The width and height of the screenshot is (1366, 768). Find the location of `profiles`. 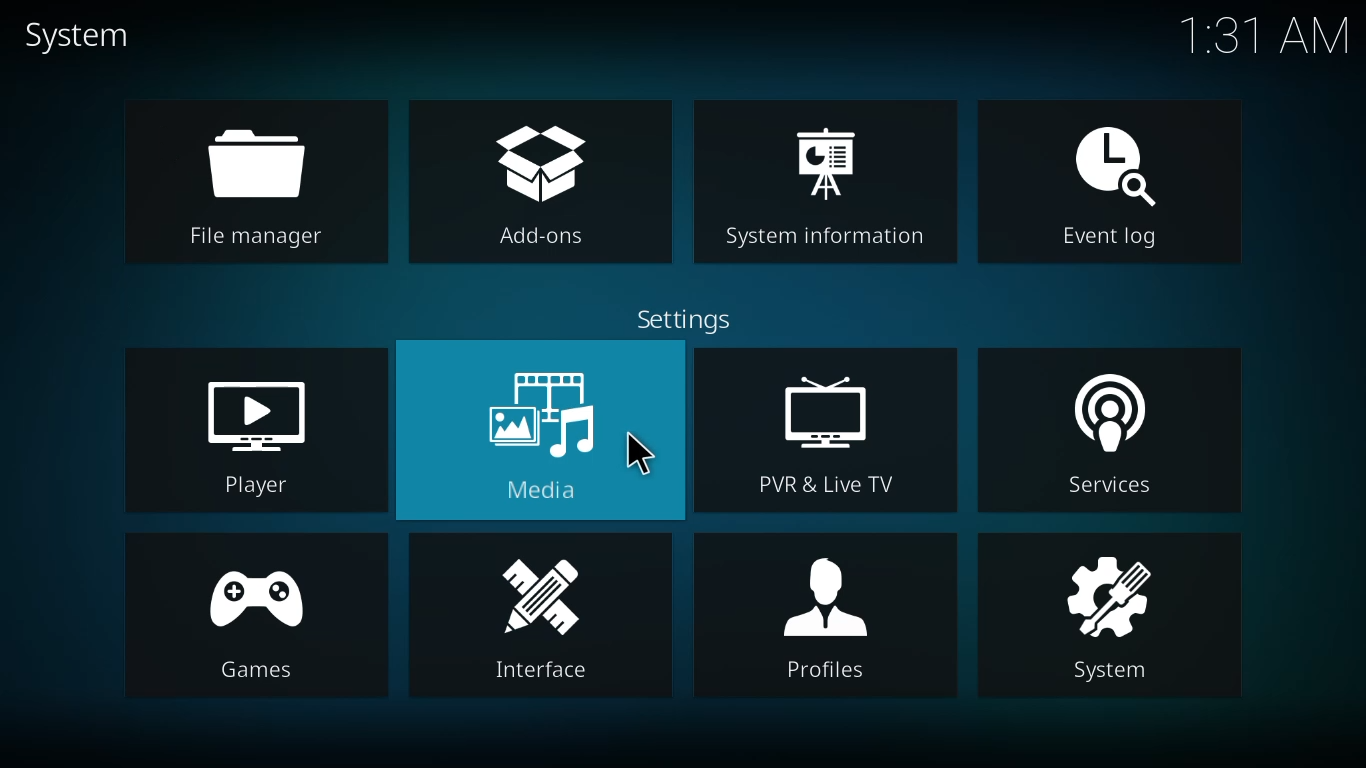

profiles is located at coordinates (822, 612).